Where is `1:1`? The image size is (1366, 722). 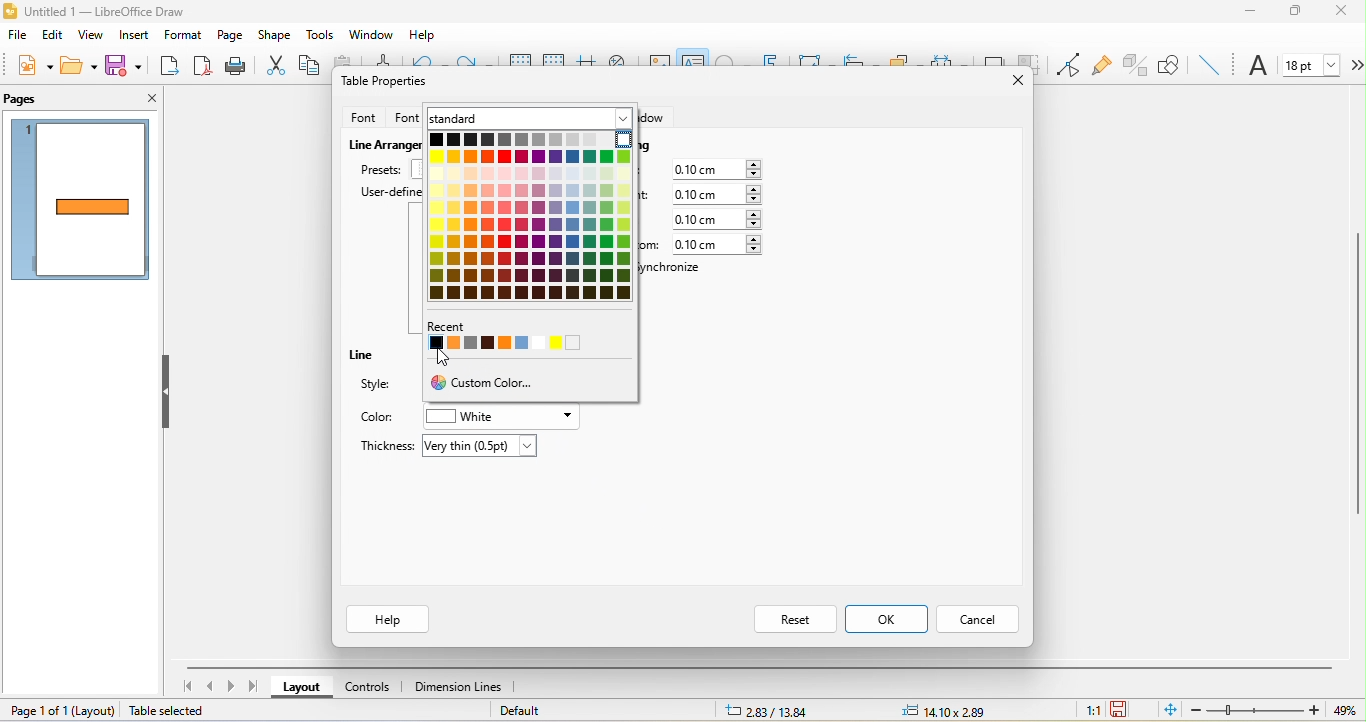
1:1 is located at coordinates (1083, 710).